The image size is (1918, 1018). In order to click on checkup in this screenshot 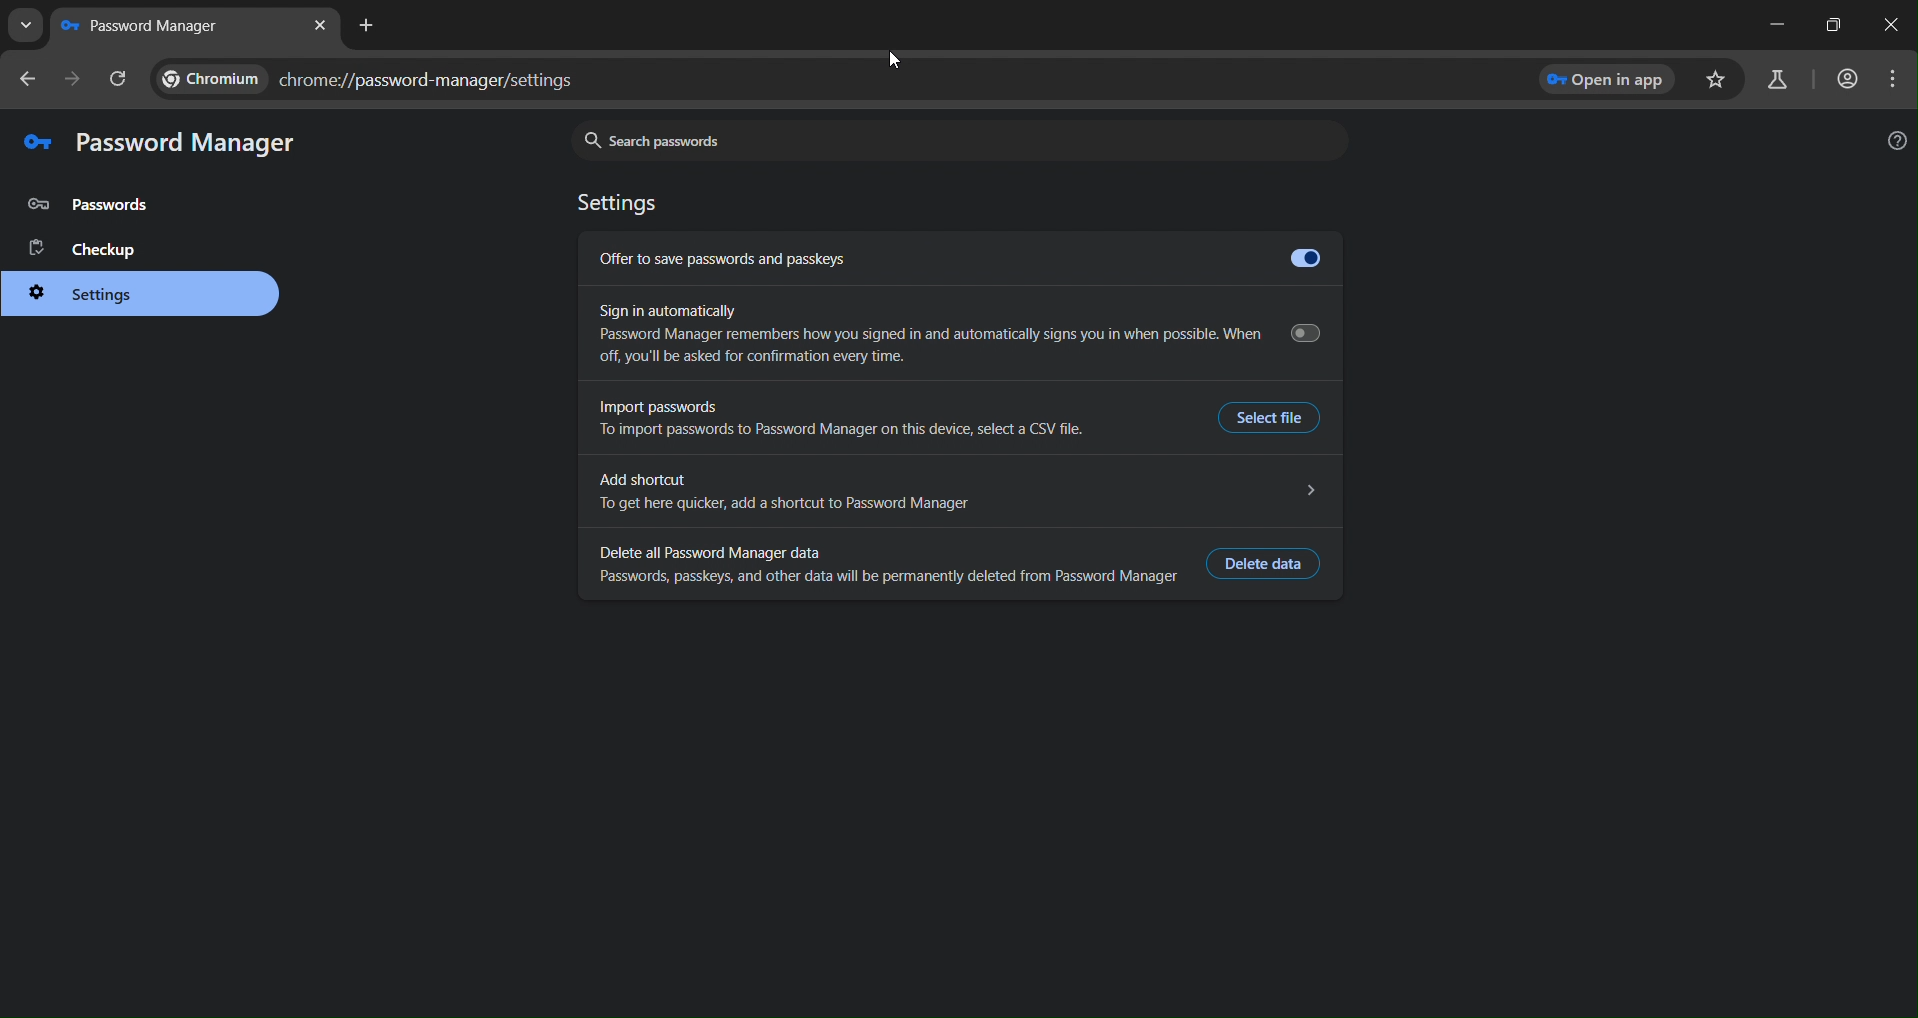, I will do `click(93, 249)`.